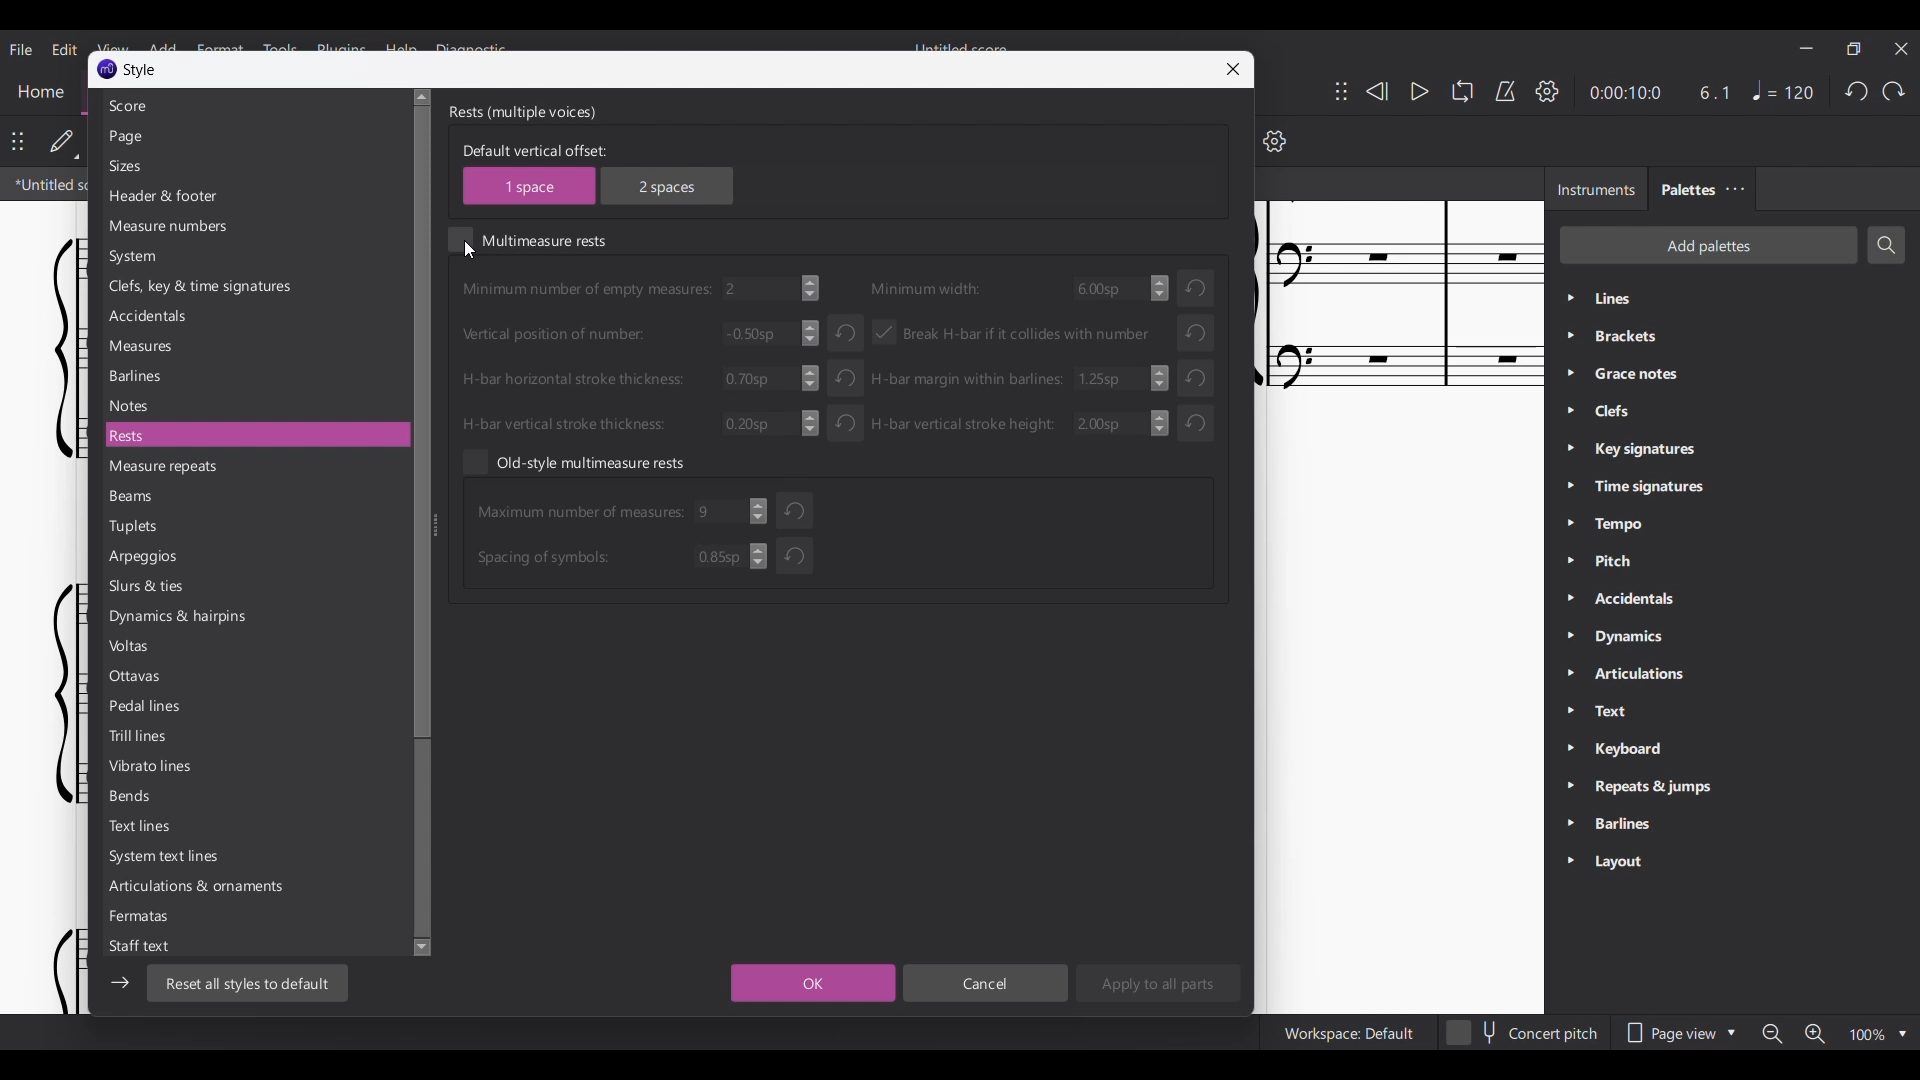 The image size is (1920, 1080). I want to click on Apply to all parts, so click(1159, 983).